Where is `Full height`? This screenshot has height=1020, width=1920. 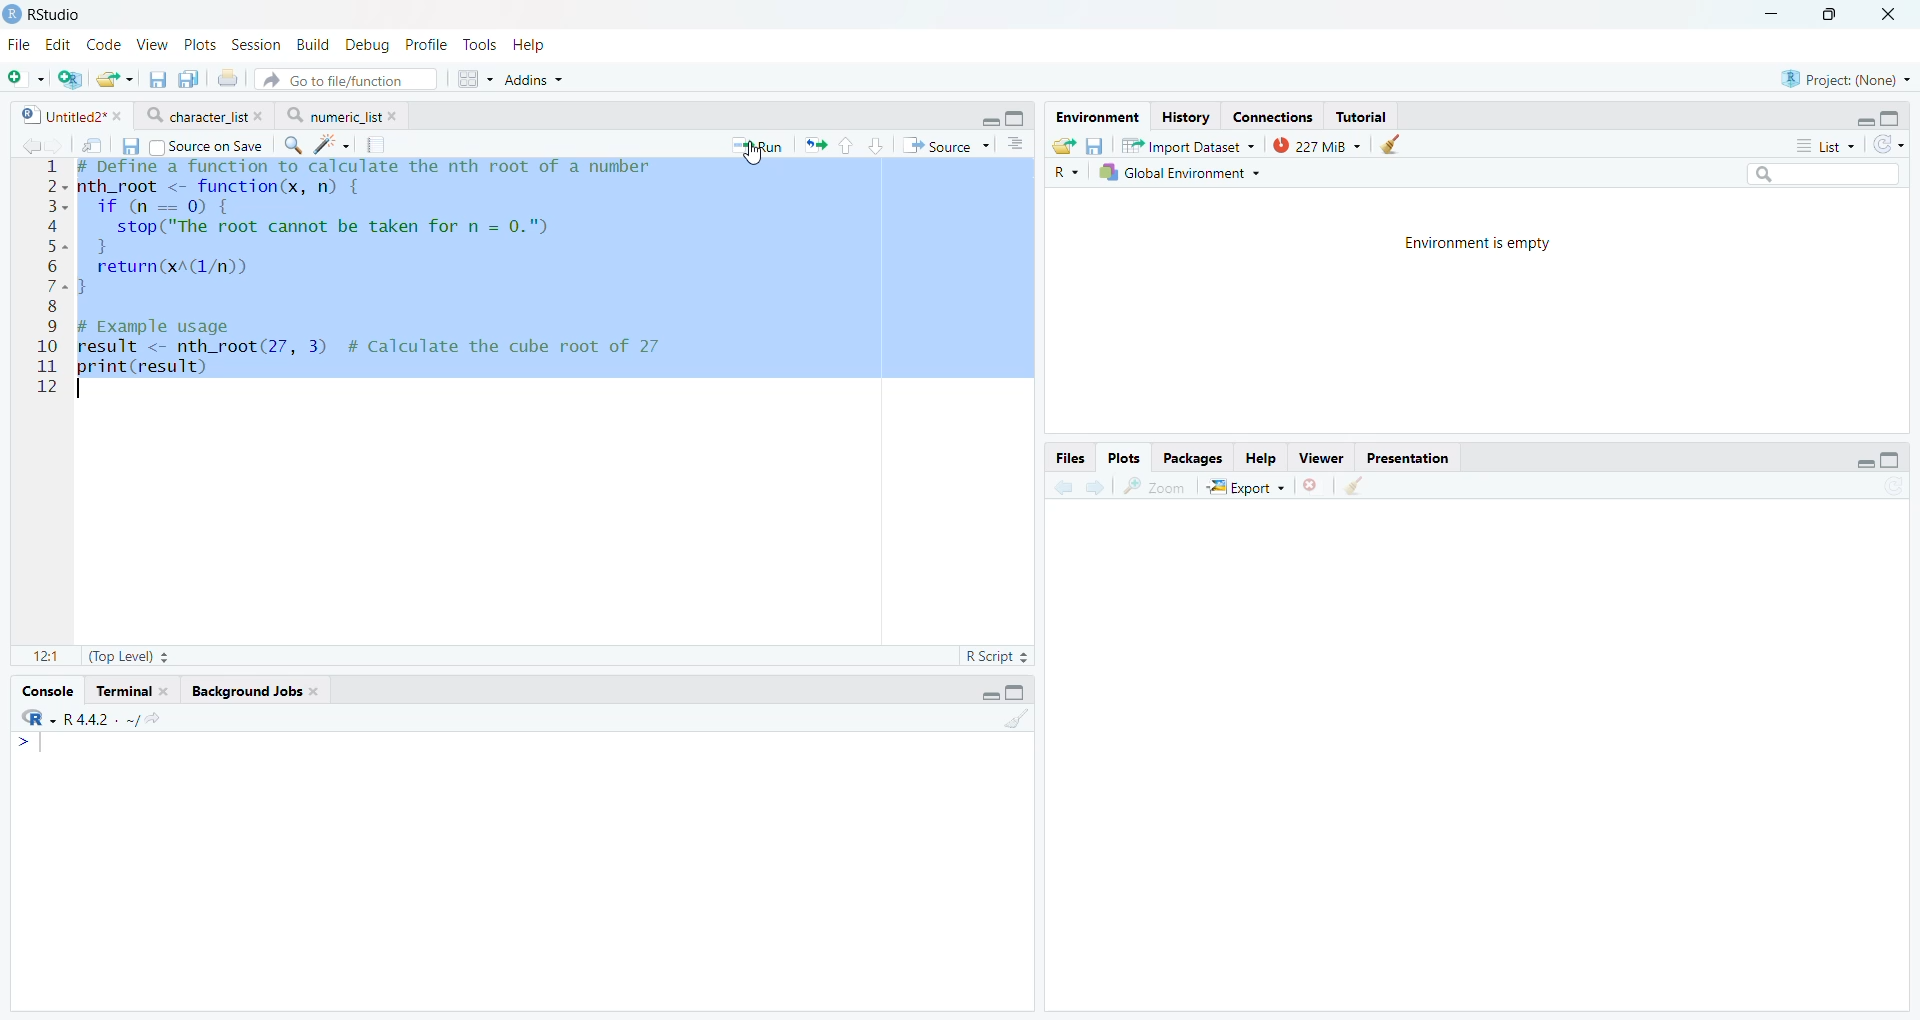
Full height is located at coordinates (1892, 459).